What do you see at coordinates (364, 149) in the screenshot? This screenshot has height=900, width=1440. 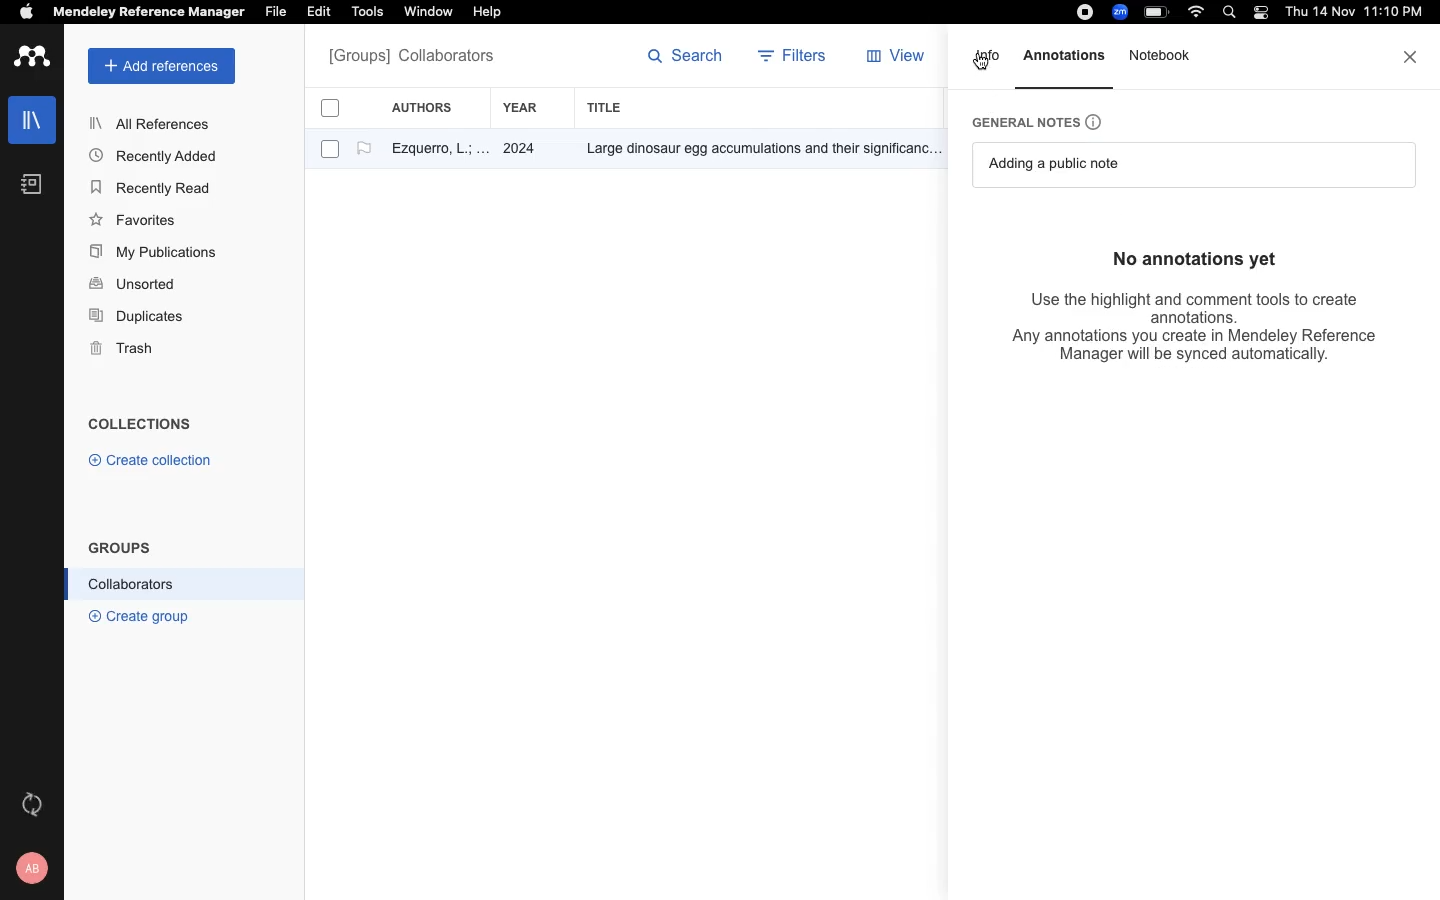 I see `flag` at bounding box center [364, 149].